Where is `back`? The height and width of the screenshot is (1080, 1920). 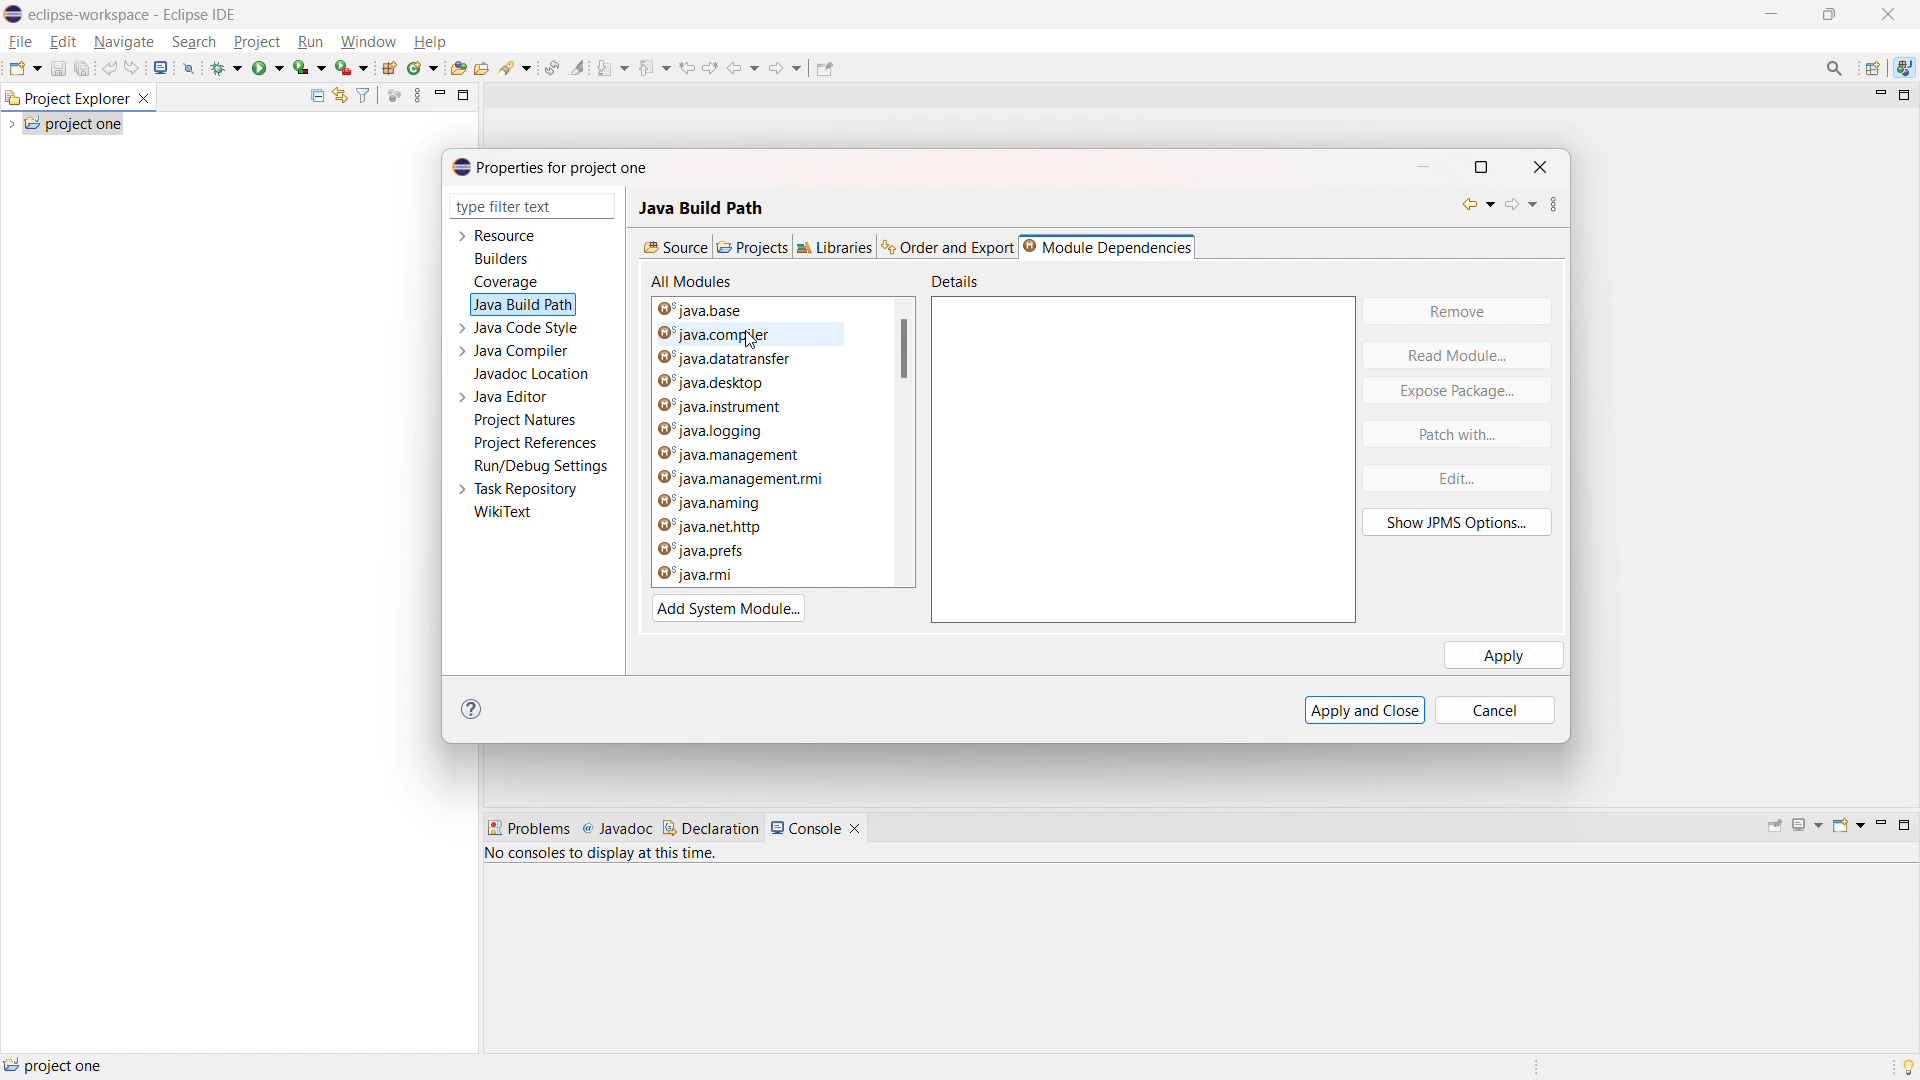 back is located at coordinates (1472, 204).